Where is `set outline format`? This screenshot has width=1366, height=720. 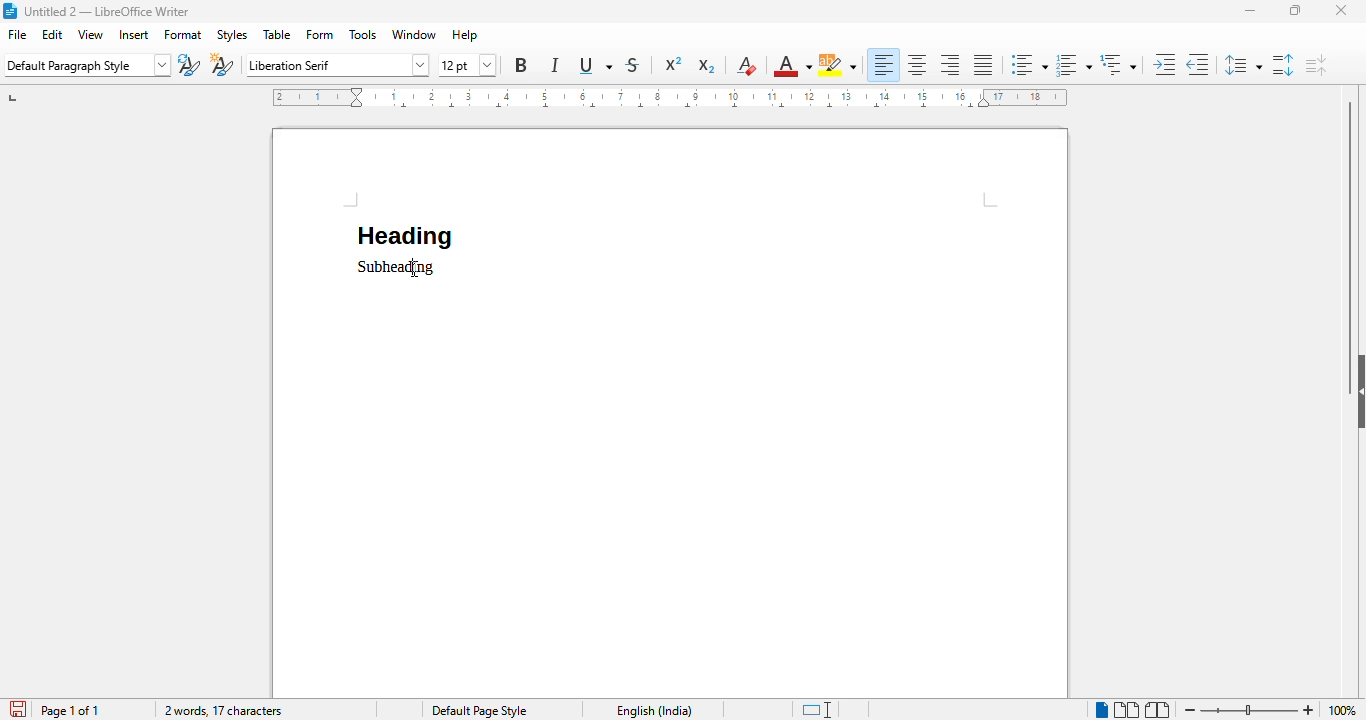 set outline format is located at coordinates (1118, 64).